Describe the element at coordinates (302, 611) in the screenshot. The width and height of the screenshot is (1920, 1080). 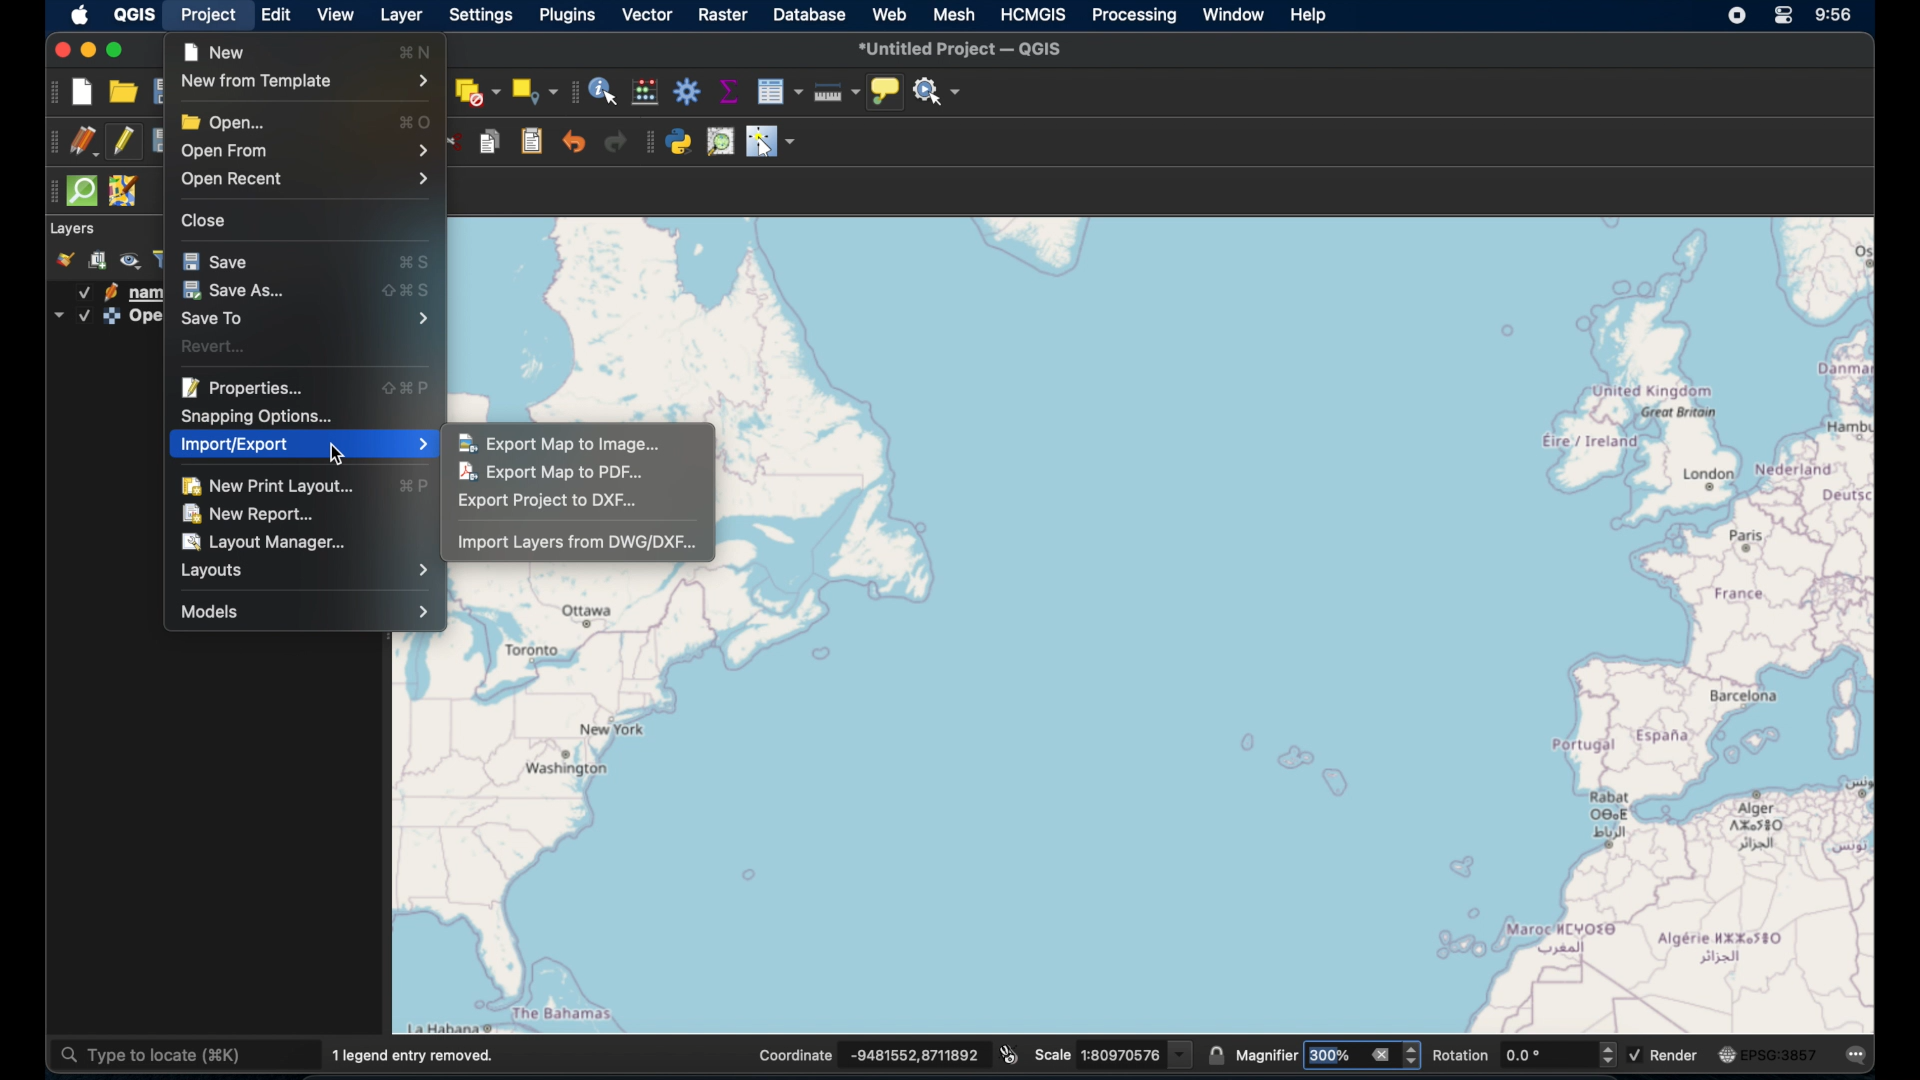
I see `models menu` at that location.